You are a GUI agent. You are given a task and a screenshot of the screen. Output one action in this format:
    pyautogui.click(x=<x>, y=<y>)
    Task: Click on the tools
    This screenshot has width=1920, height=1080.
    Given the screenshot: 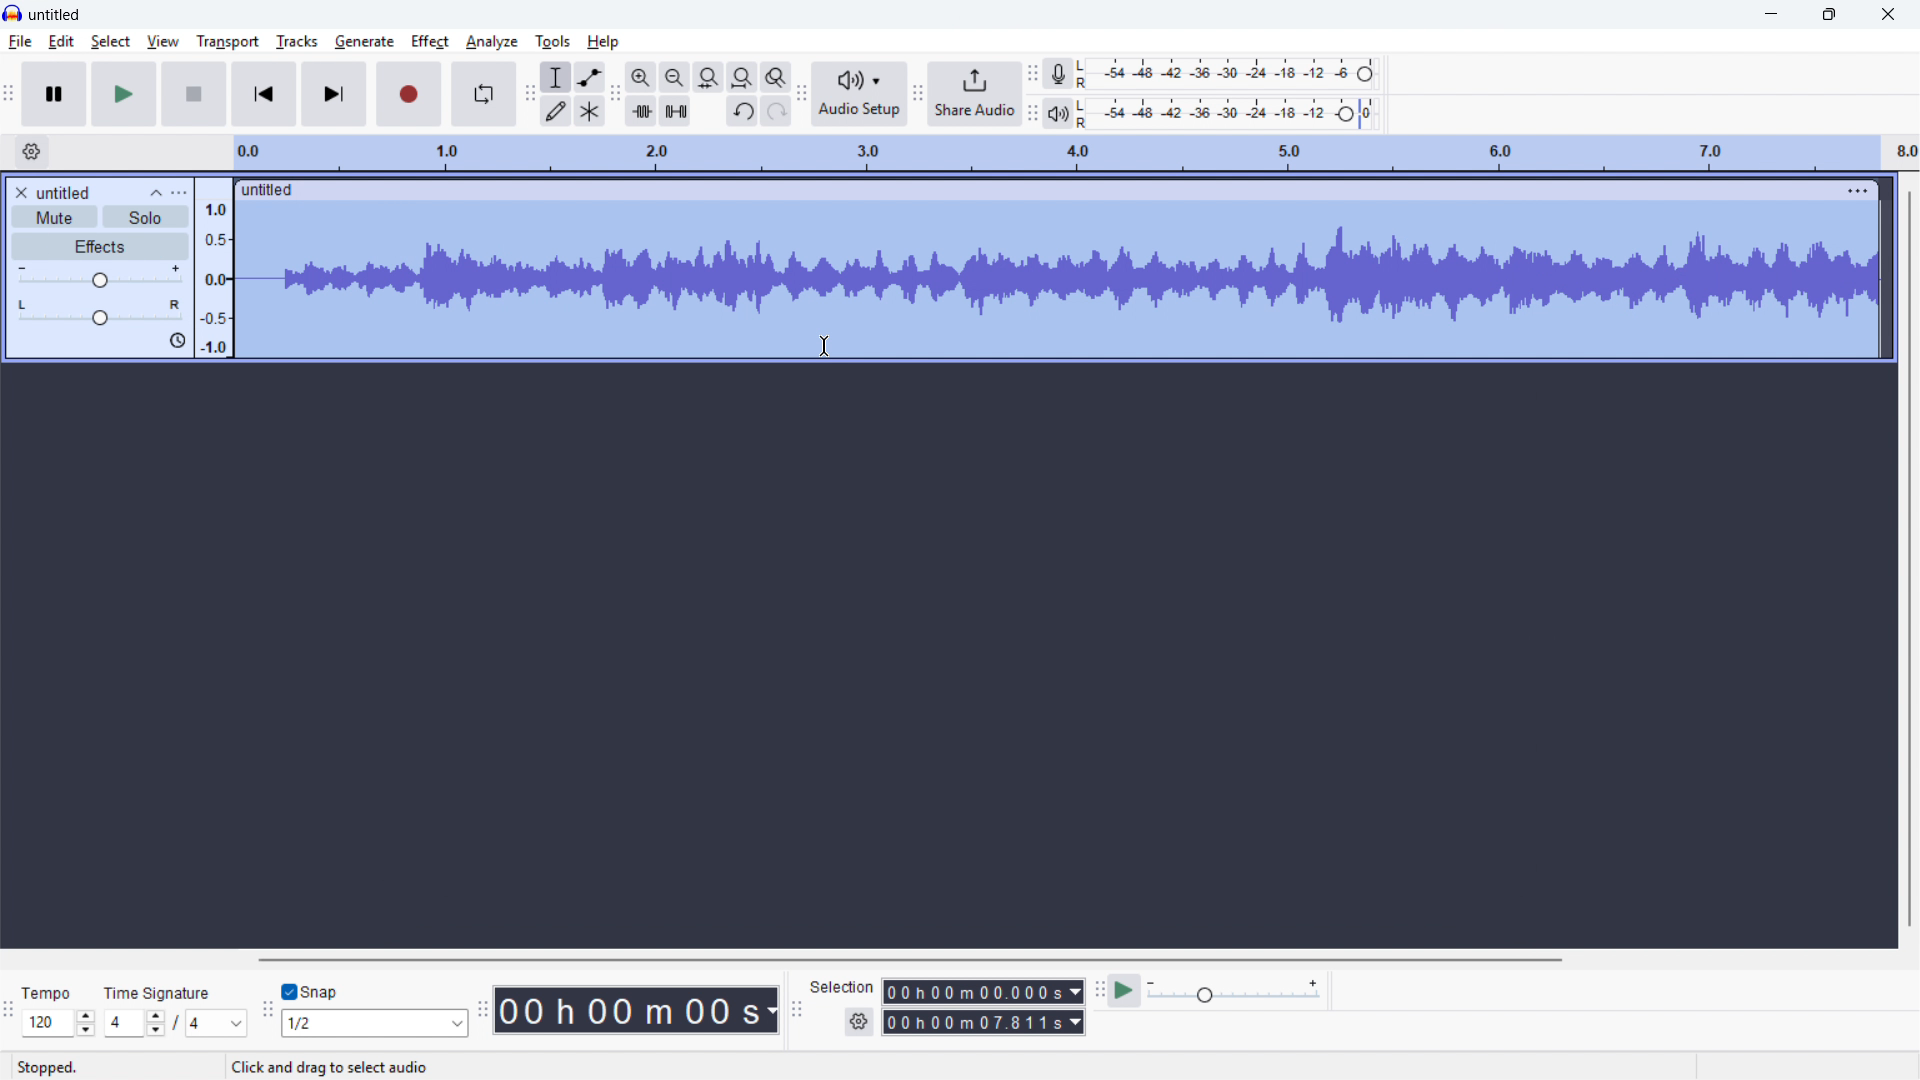 What is the action you would take?
    pyautogui.click(x=553, y=40)
    